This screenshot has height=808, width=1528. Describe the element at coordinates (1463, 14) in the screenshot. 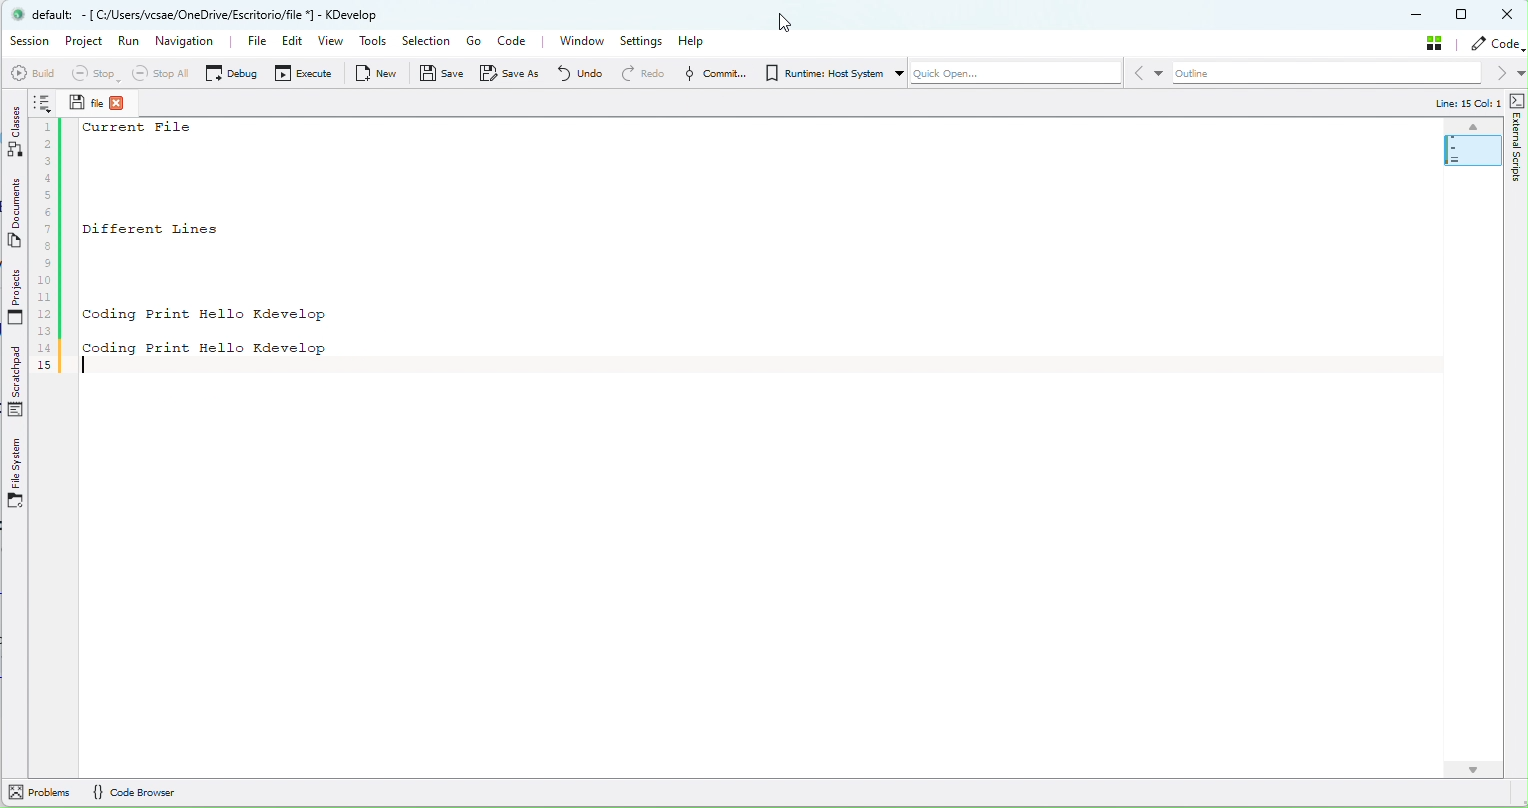

I see `Maximize` at that location.